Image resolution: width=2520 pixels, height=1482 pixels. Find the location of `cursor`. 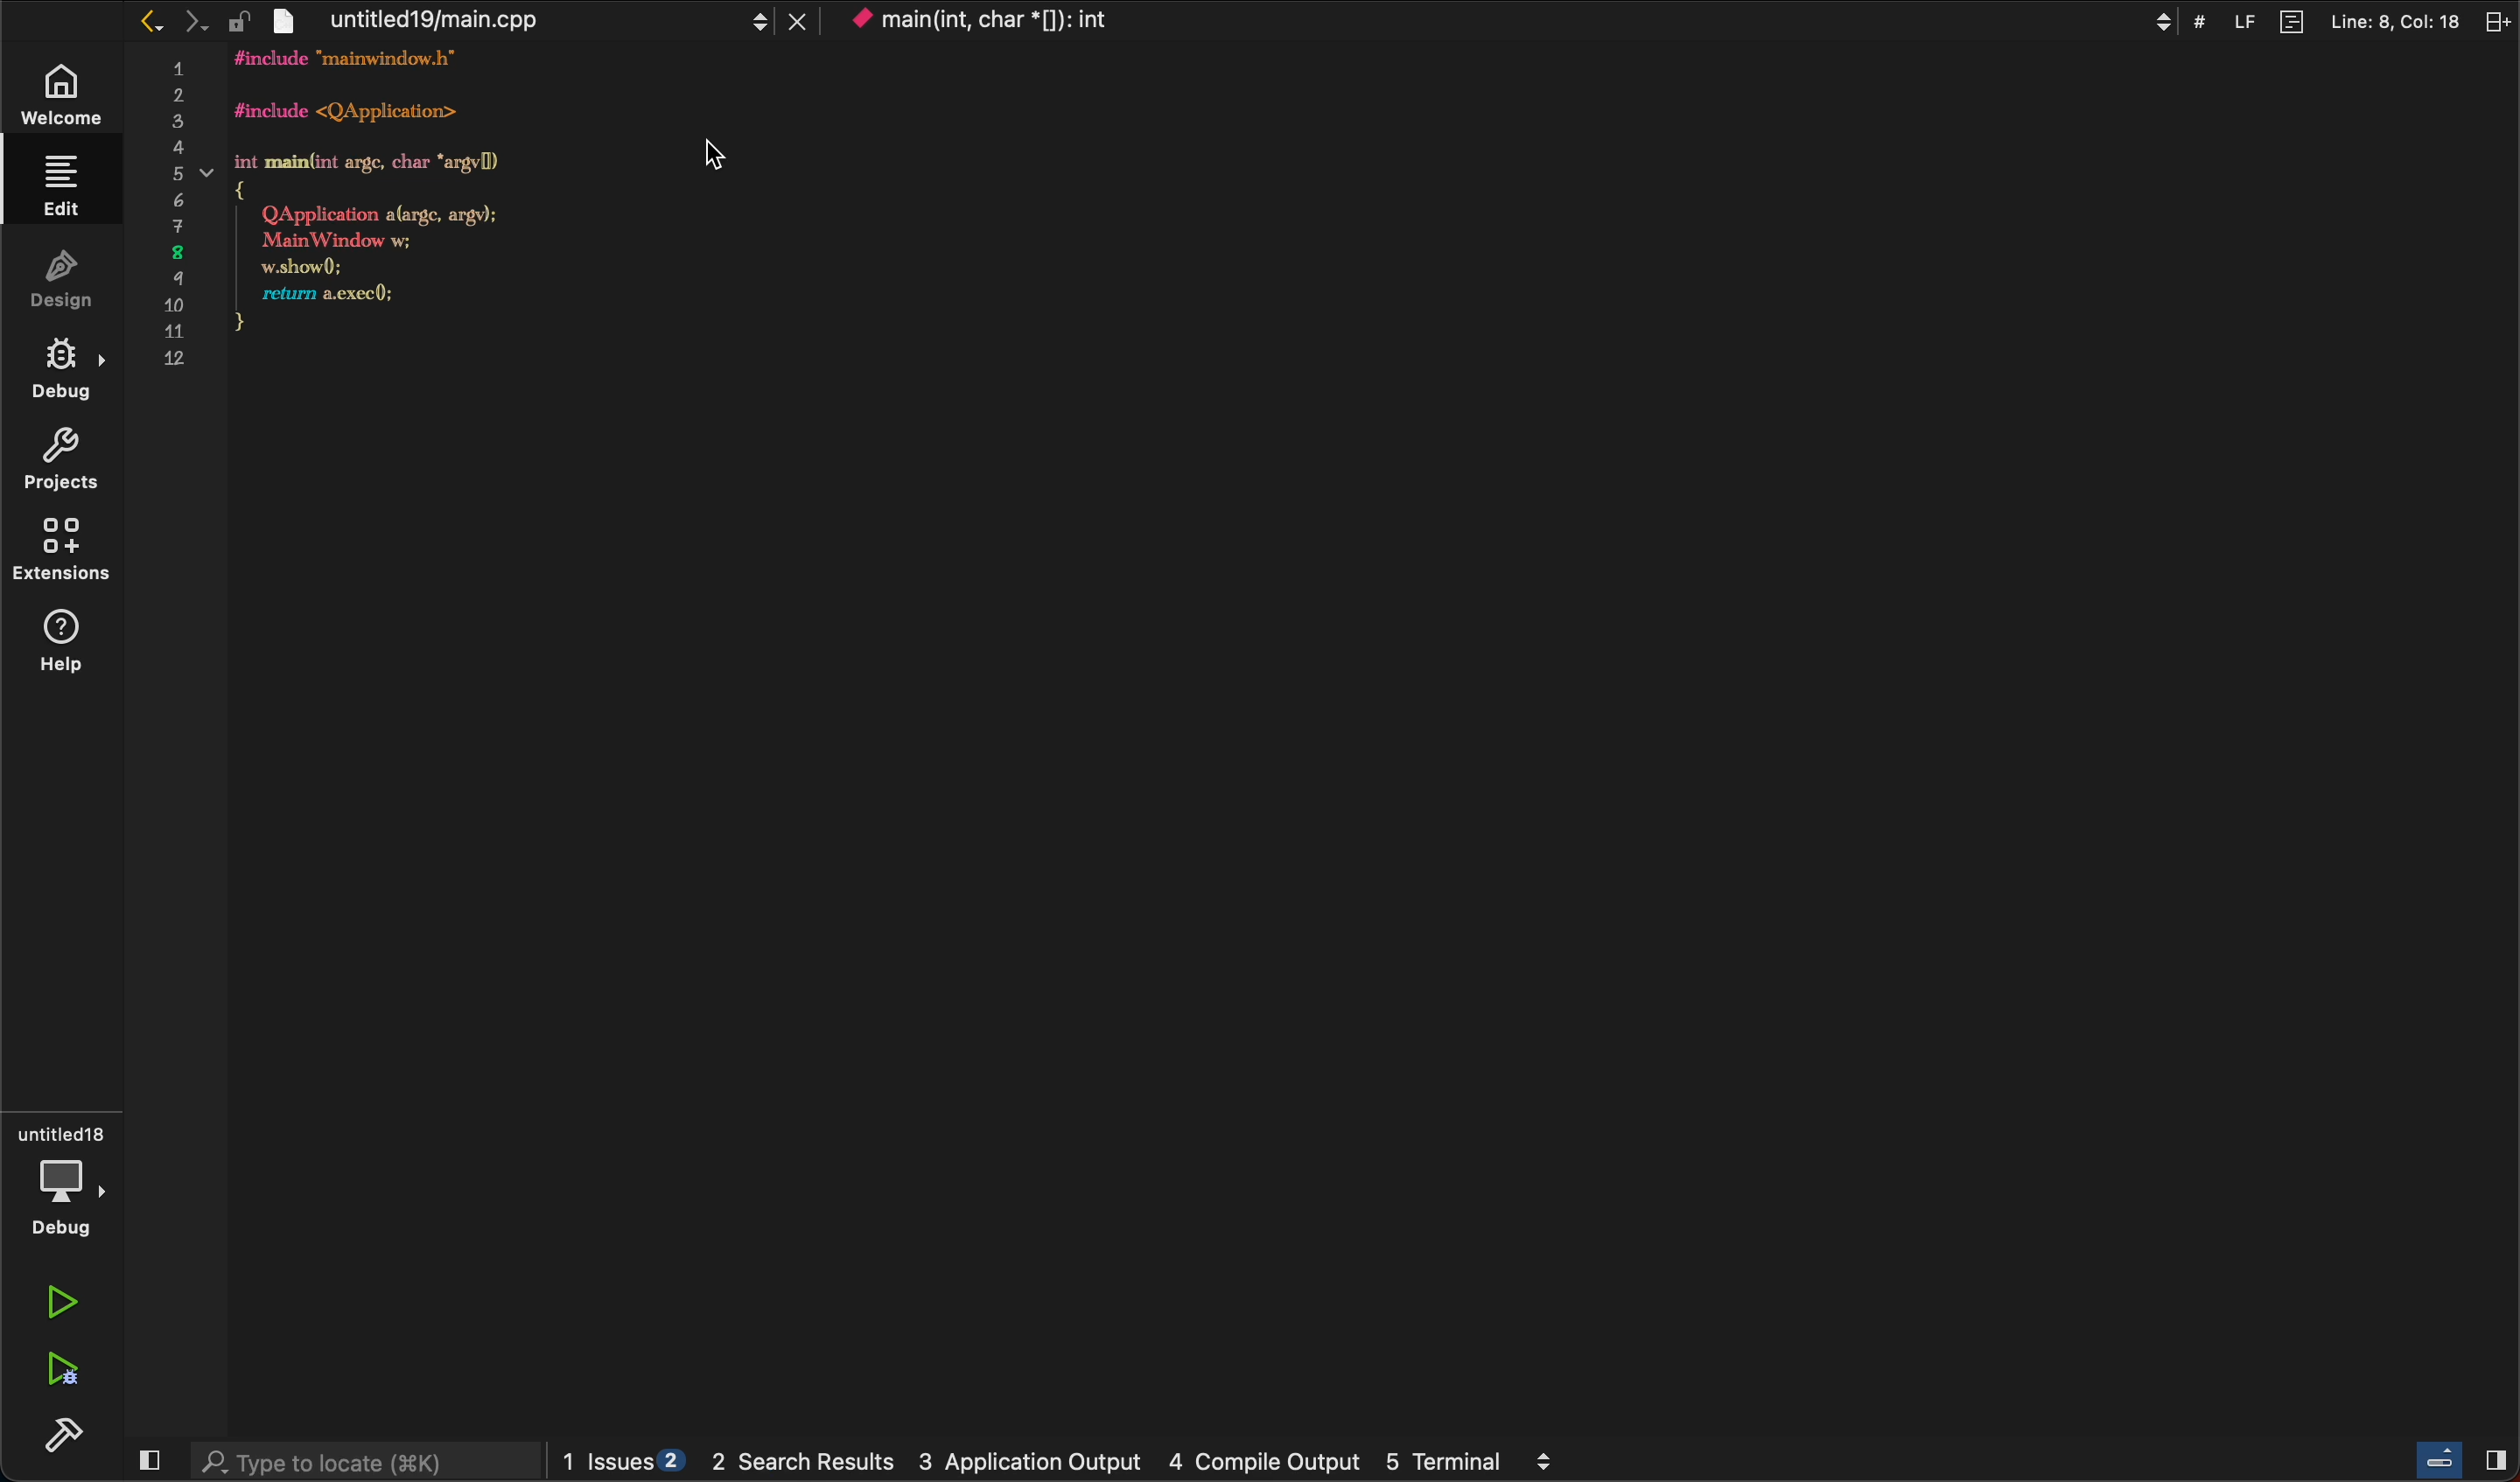

cursor is located at coordinates (706, 151).